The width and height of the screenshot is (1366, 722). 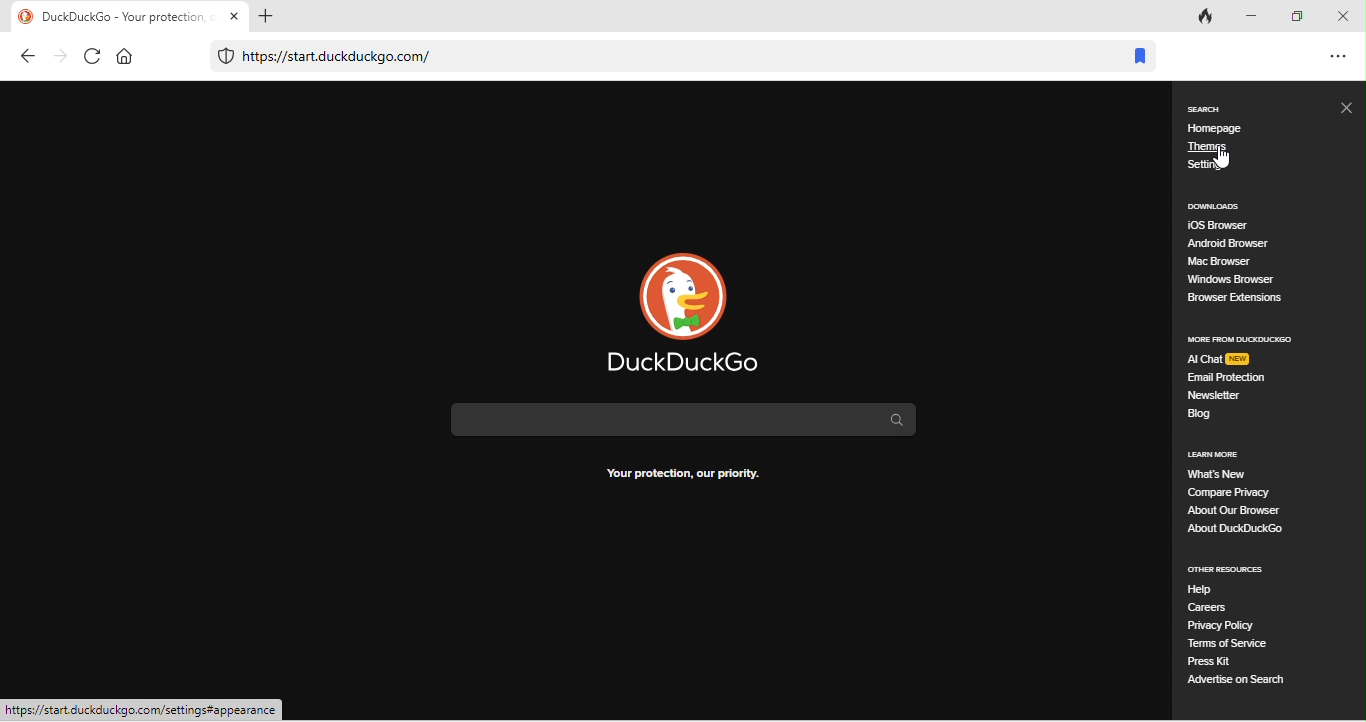 I want to click on press kit, so click(x=1218, y=662).